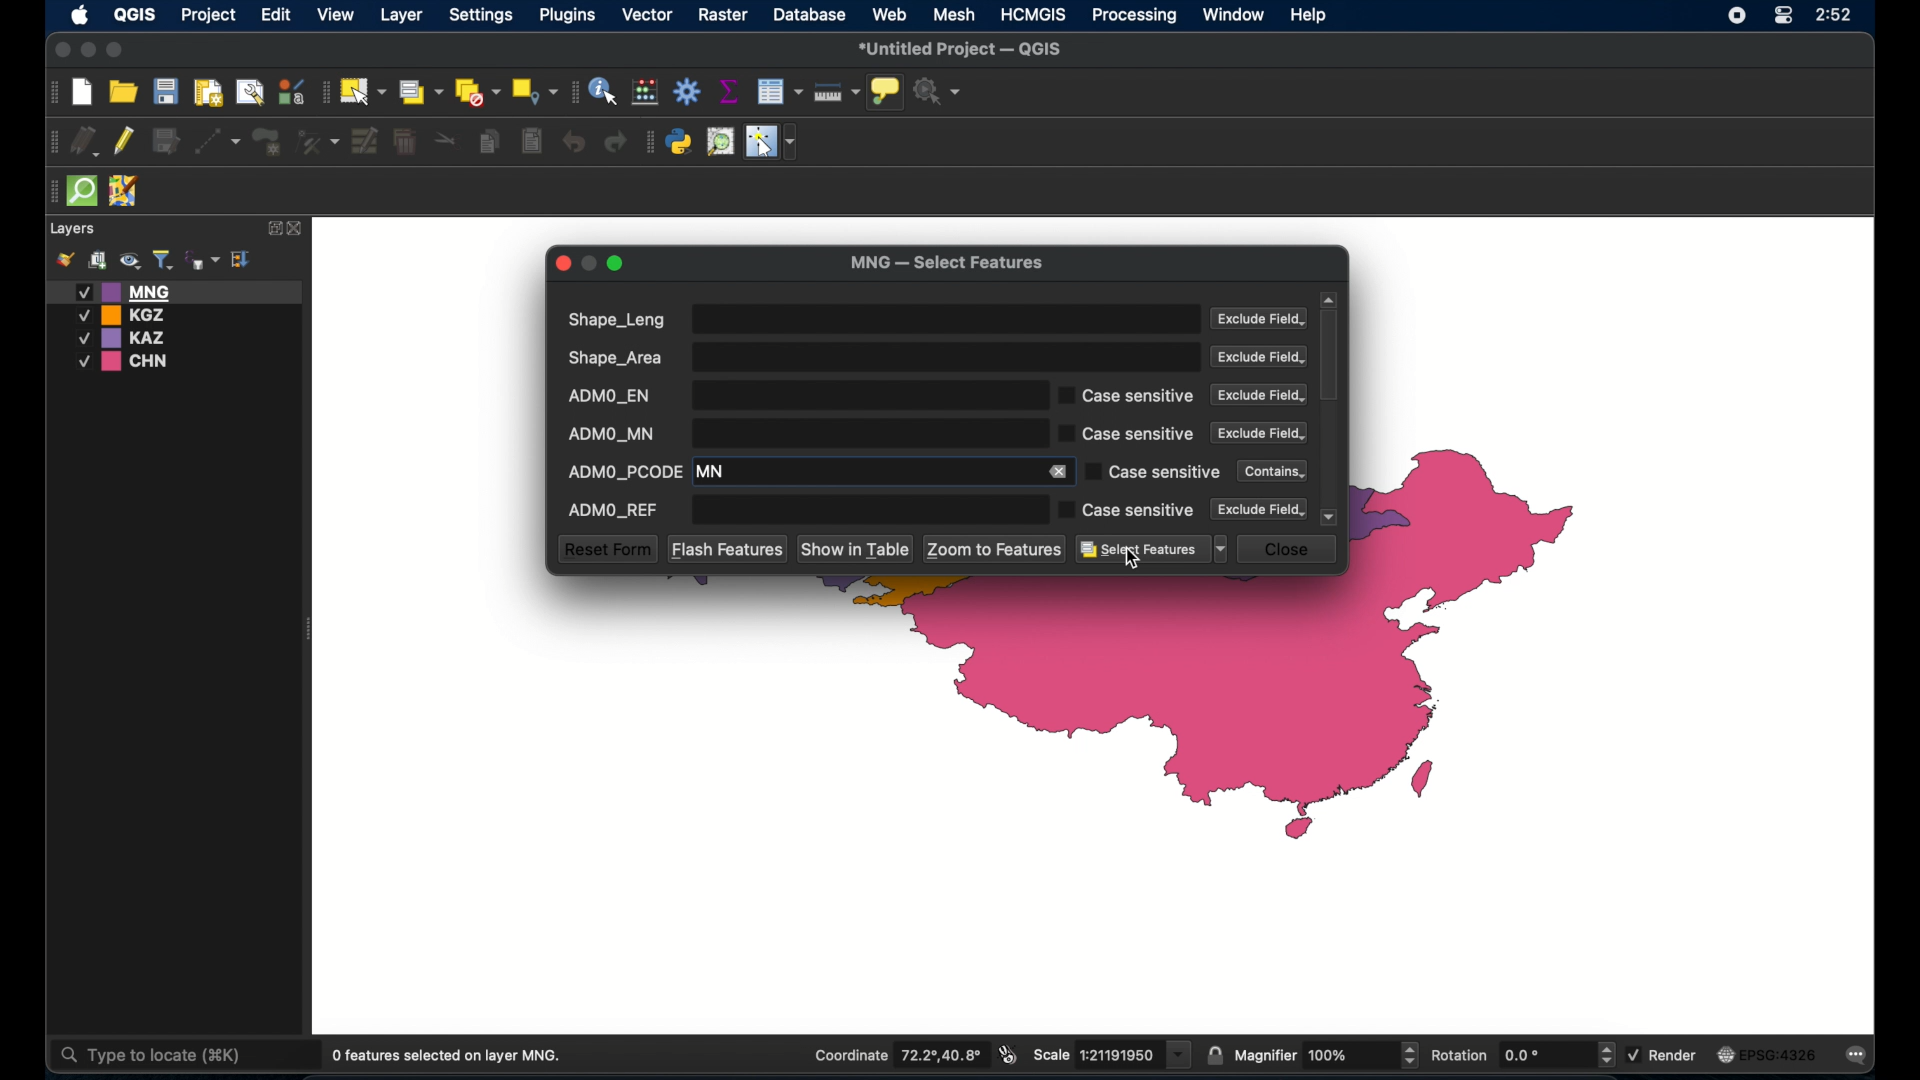 This screenshot has height=1080, width=1920. Describe the element at coordinates (573, 92) in the screenshot. I see `attributes toolbar` at that location.